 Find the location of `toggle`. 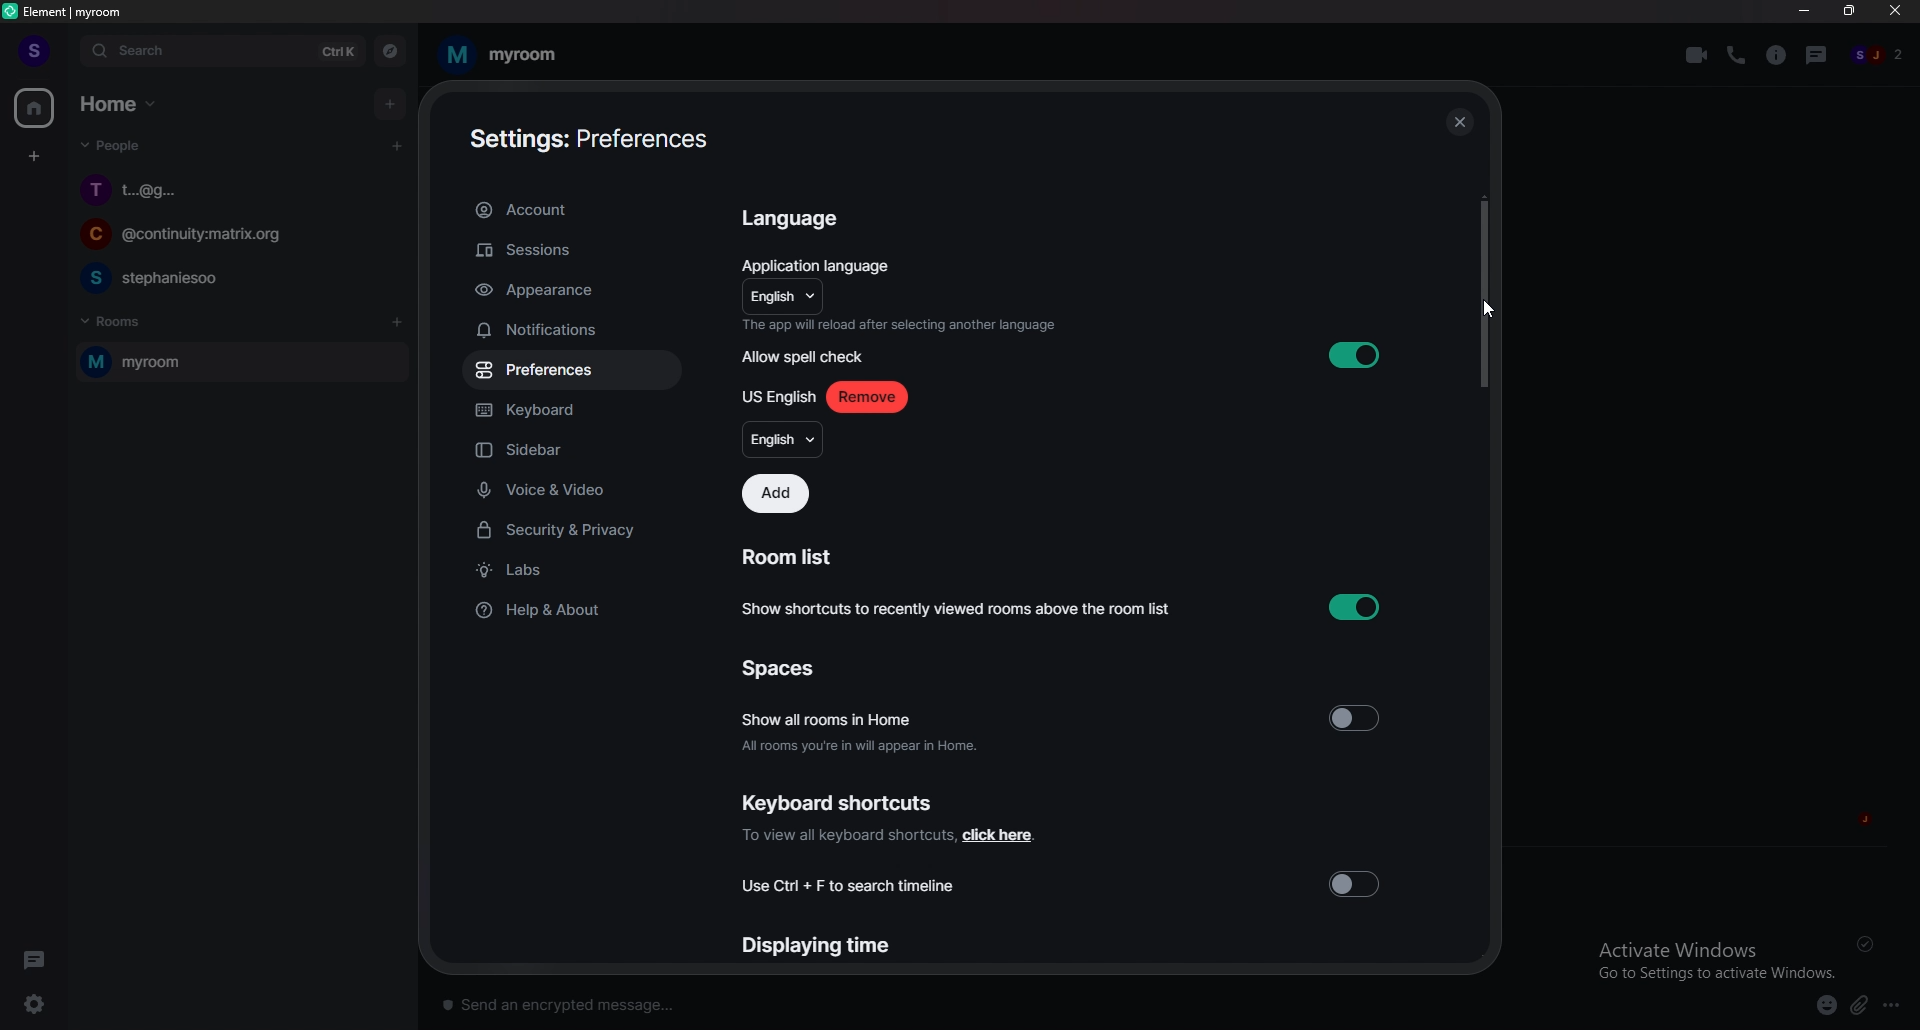

toggle is located at coordinates (1356, 882).